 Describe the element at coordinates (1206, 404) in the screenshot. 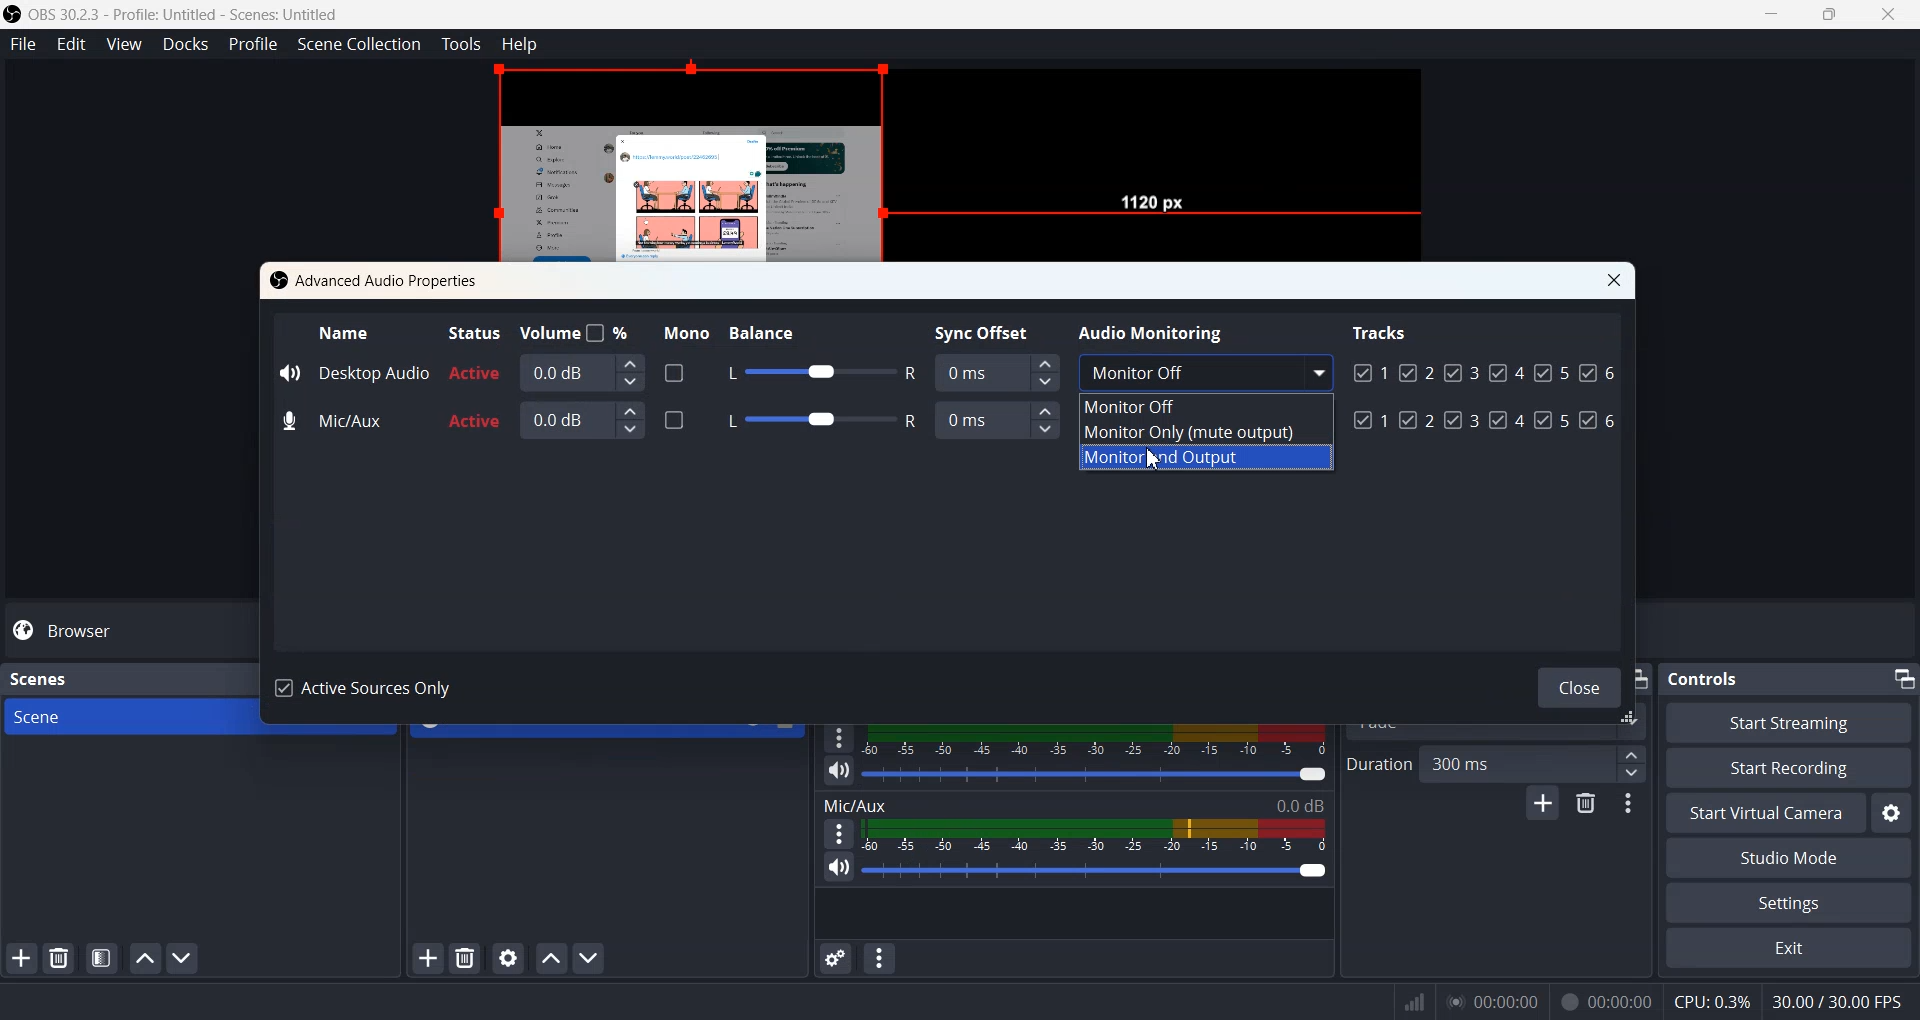

I see `Monitor Off` at that location.